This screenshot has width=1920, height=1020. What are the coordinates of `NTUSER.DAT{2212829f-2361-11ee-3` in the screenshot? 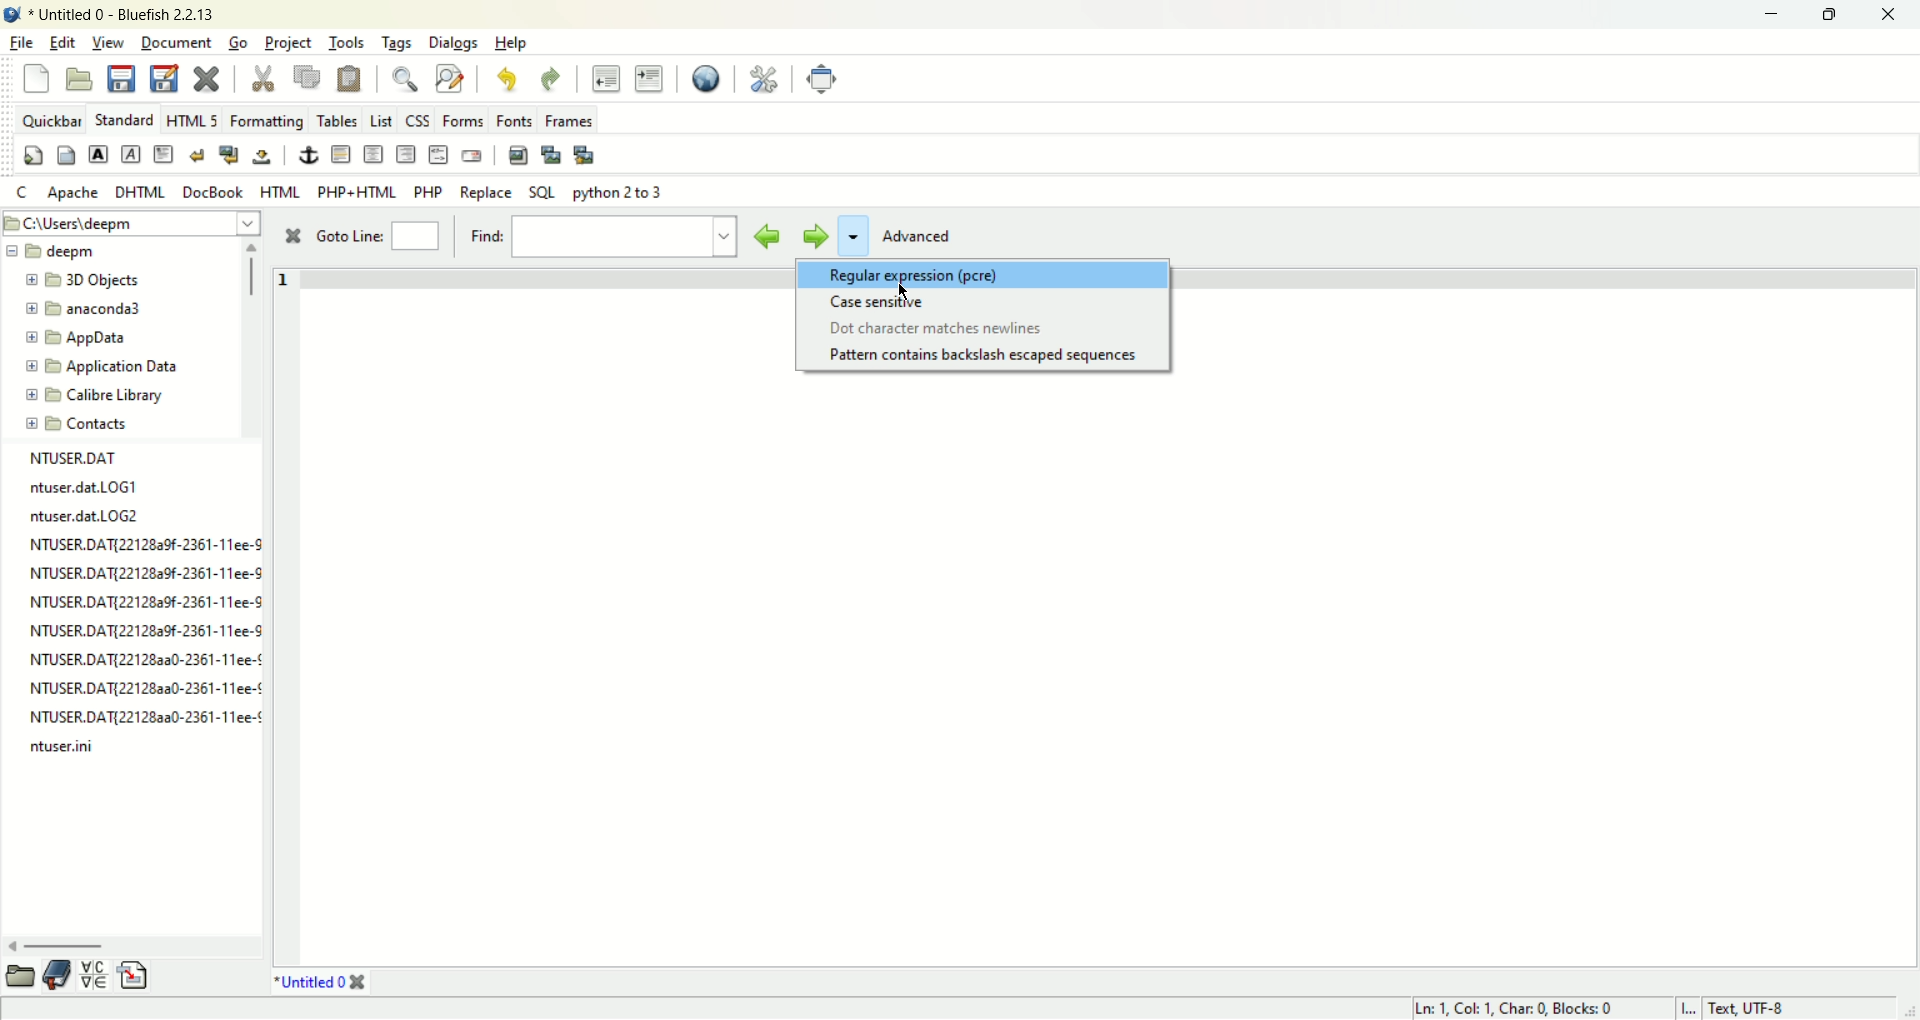 It's located at (143, 602).